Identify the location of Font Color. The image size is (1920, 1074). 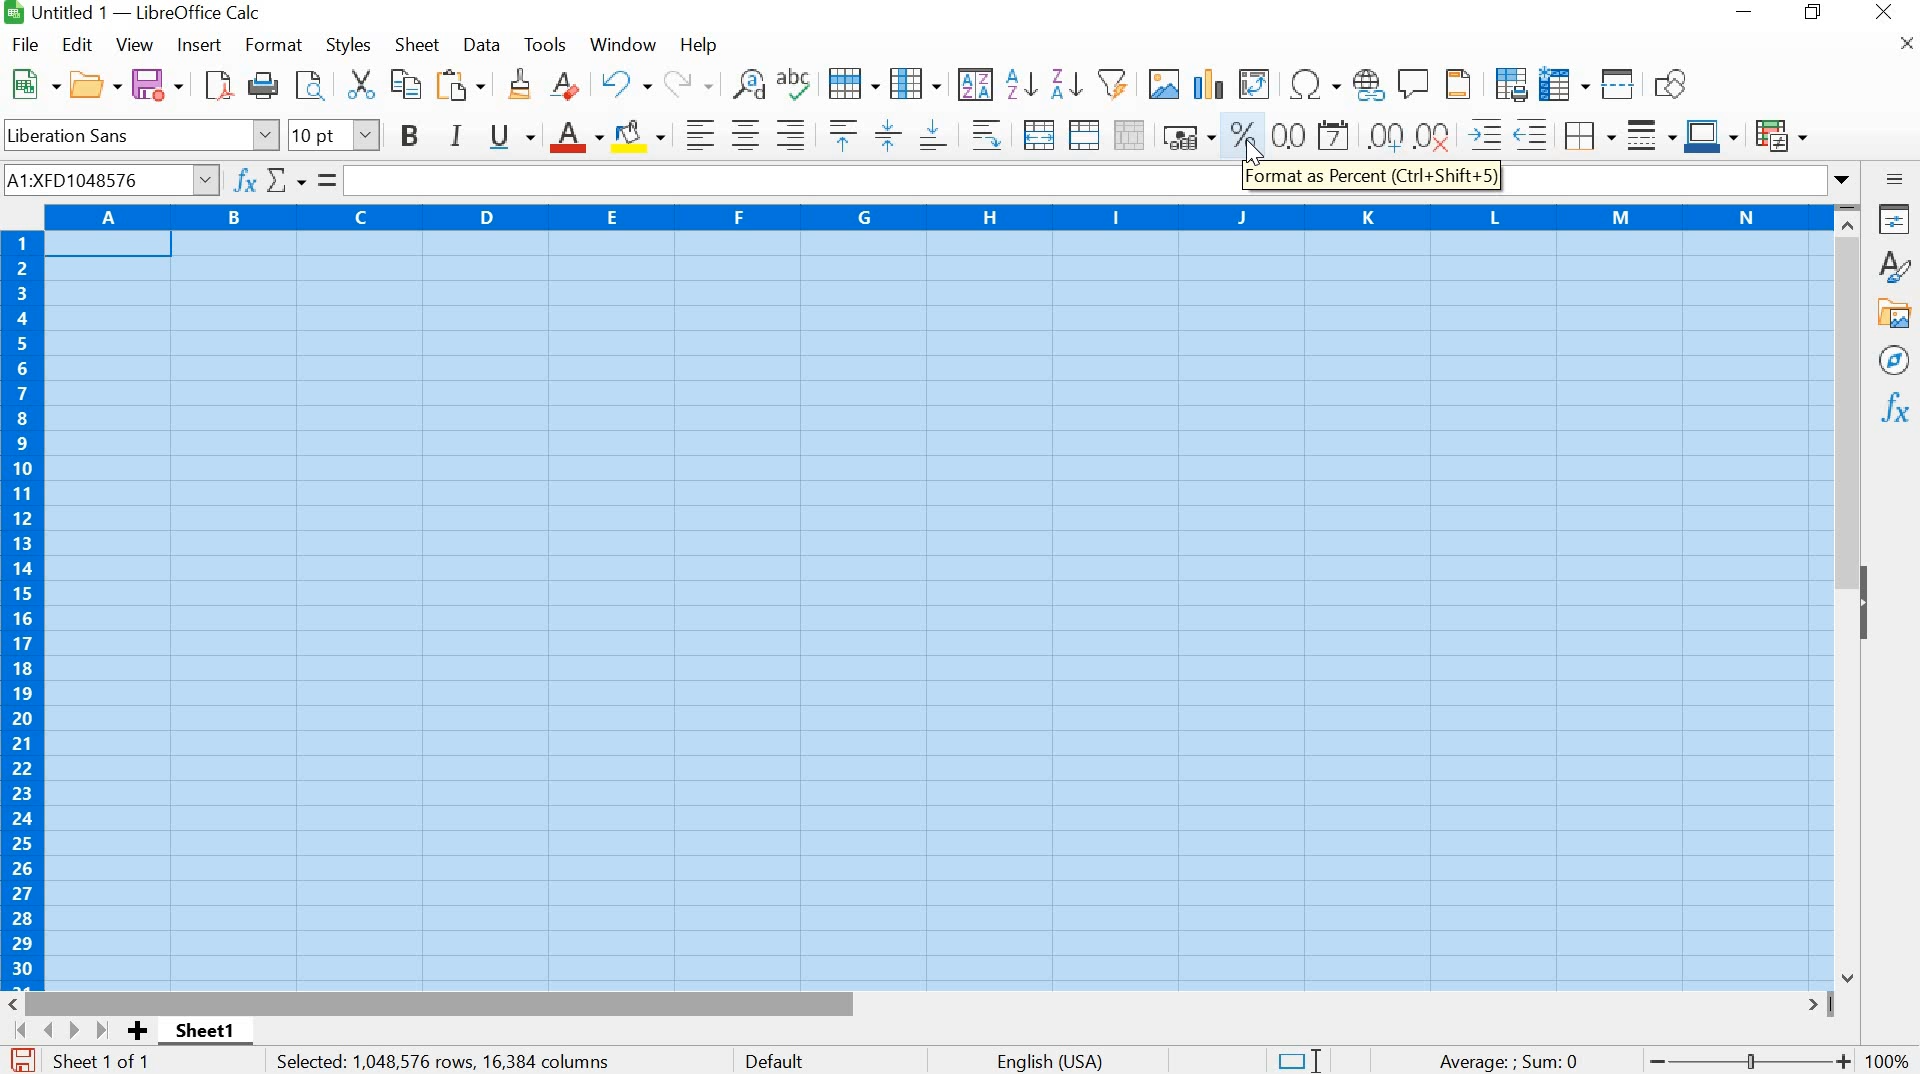
(576, 137).